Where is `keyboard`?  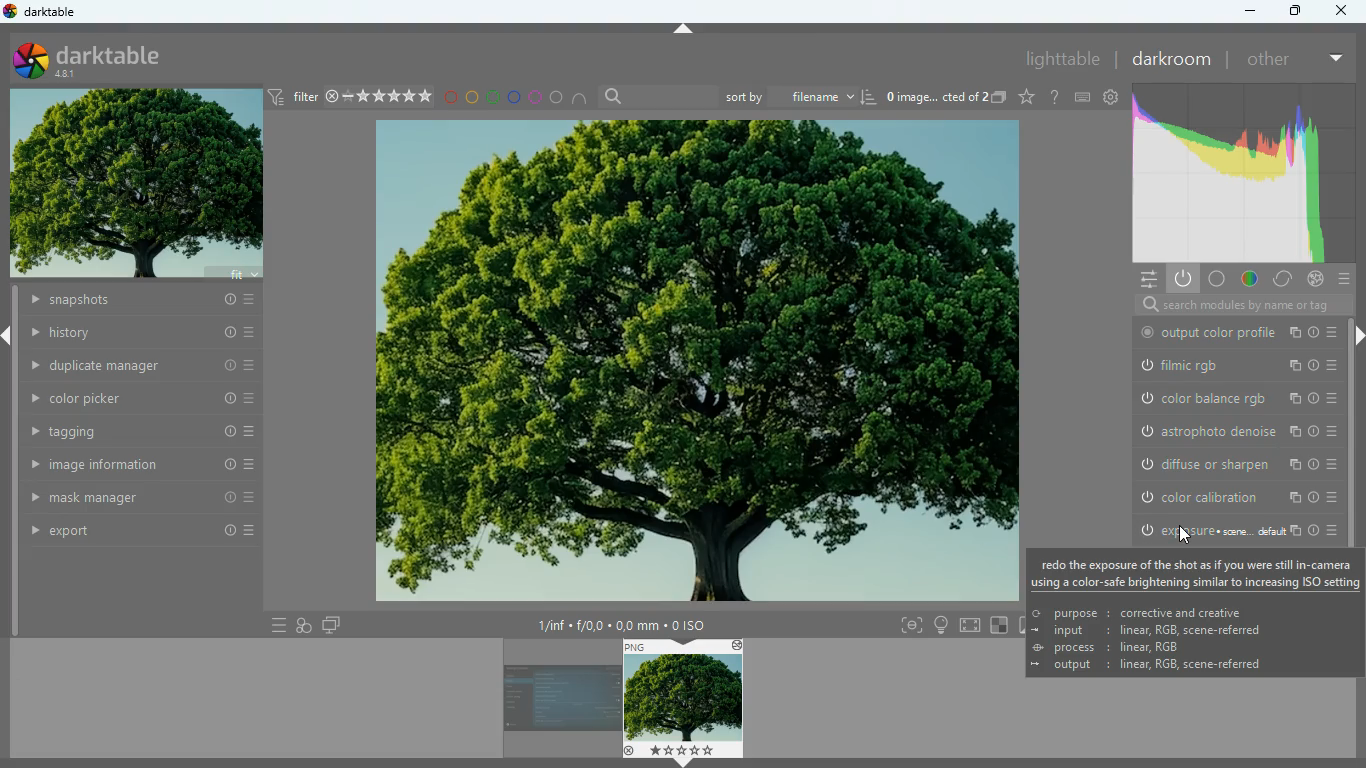 keyboard is located at coordinates (1084, 97).